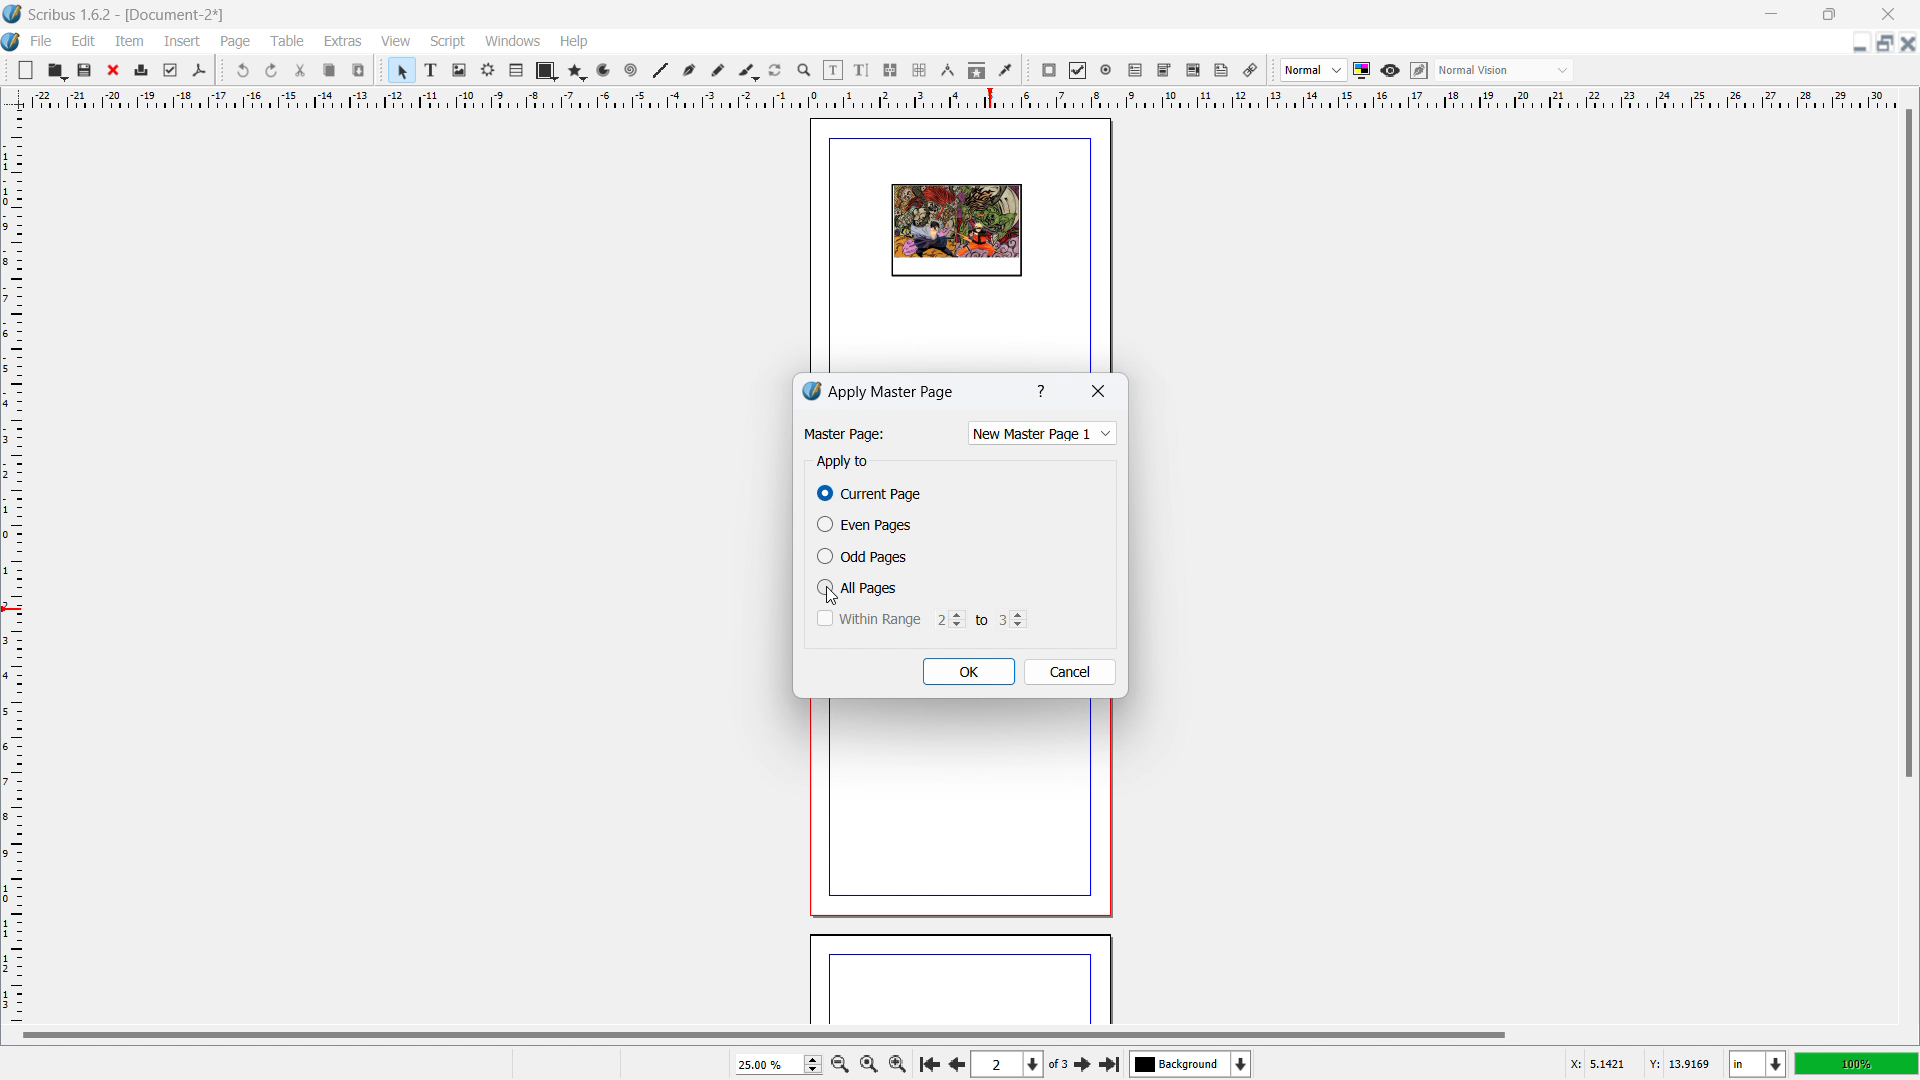  I want to click on zoom level, so click(1857, 1063).